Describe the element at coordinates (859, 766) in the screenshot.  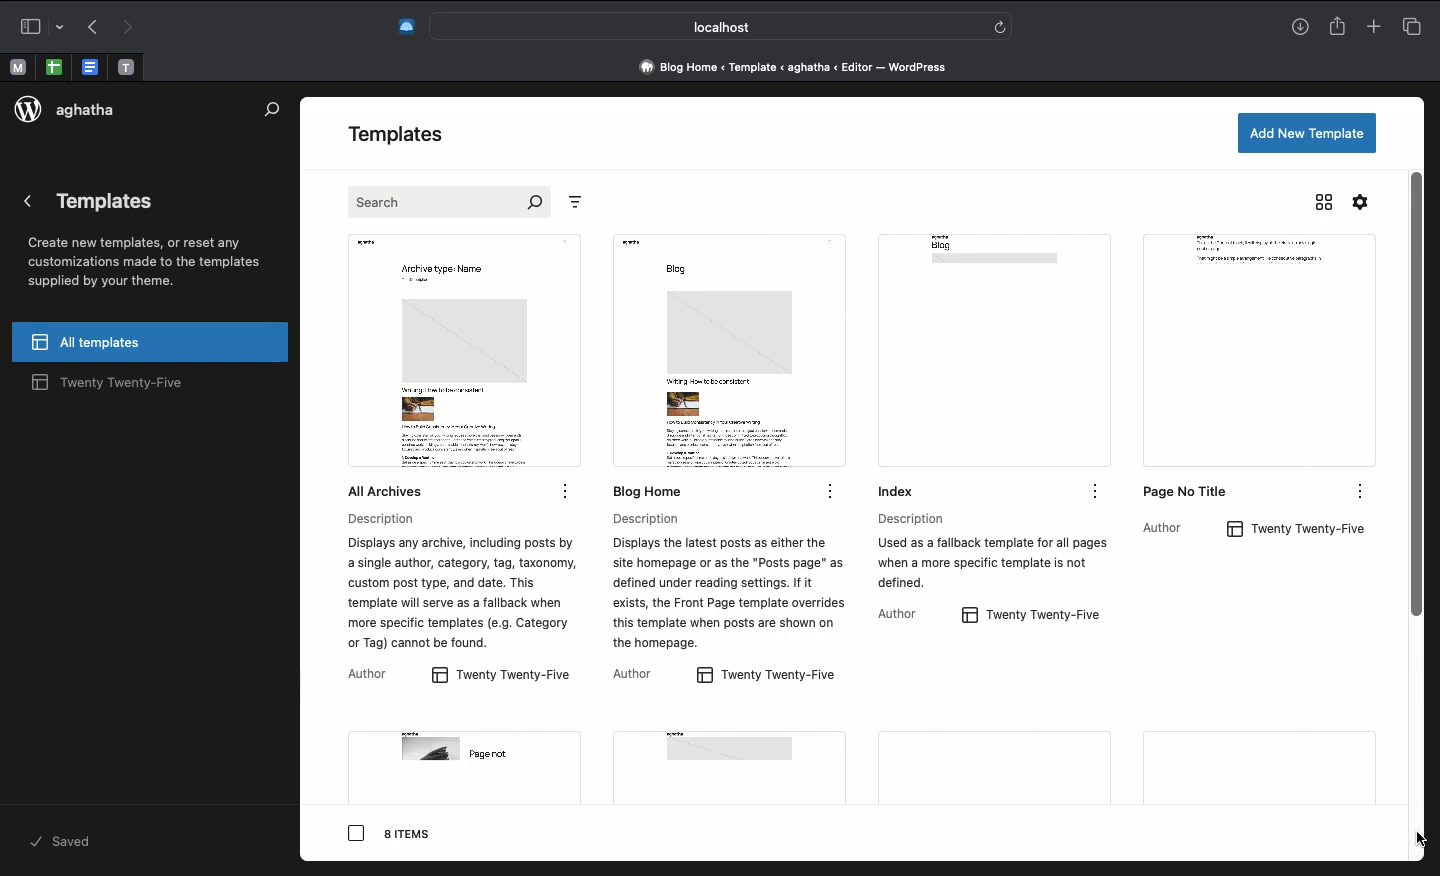
I see `More pages` at that location.